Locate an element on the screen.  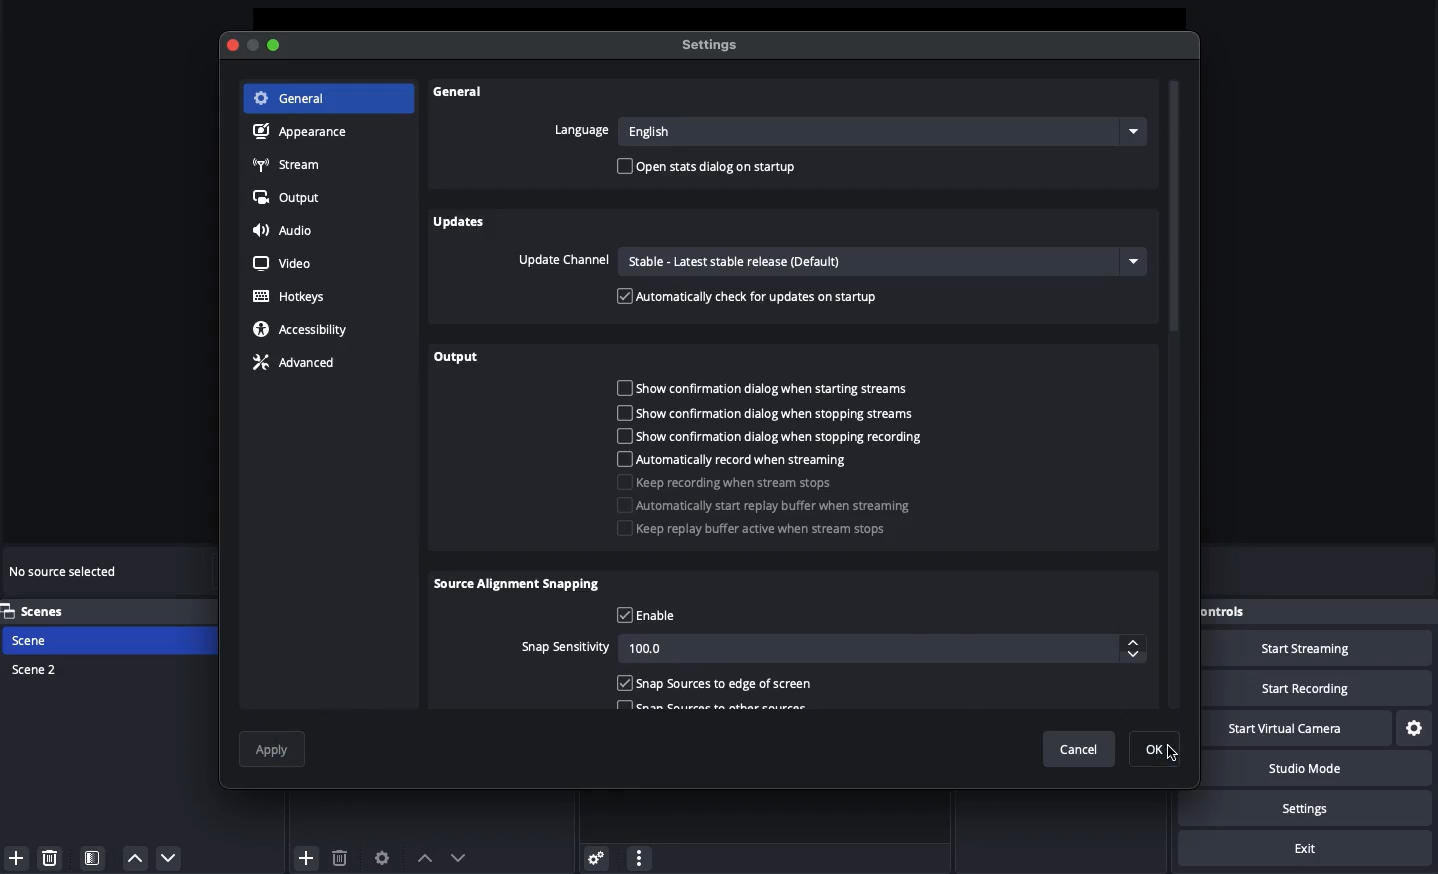
Move down is located at coordinates (168, 857).